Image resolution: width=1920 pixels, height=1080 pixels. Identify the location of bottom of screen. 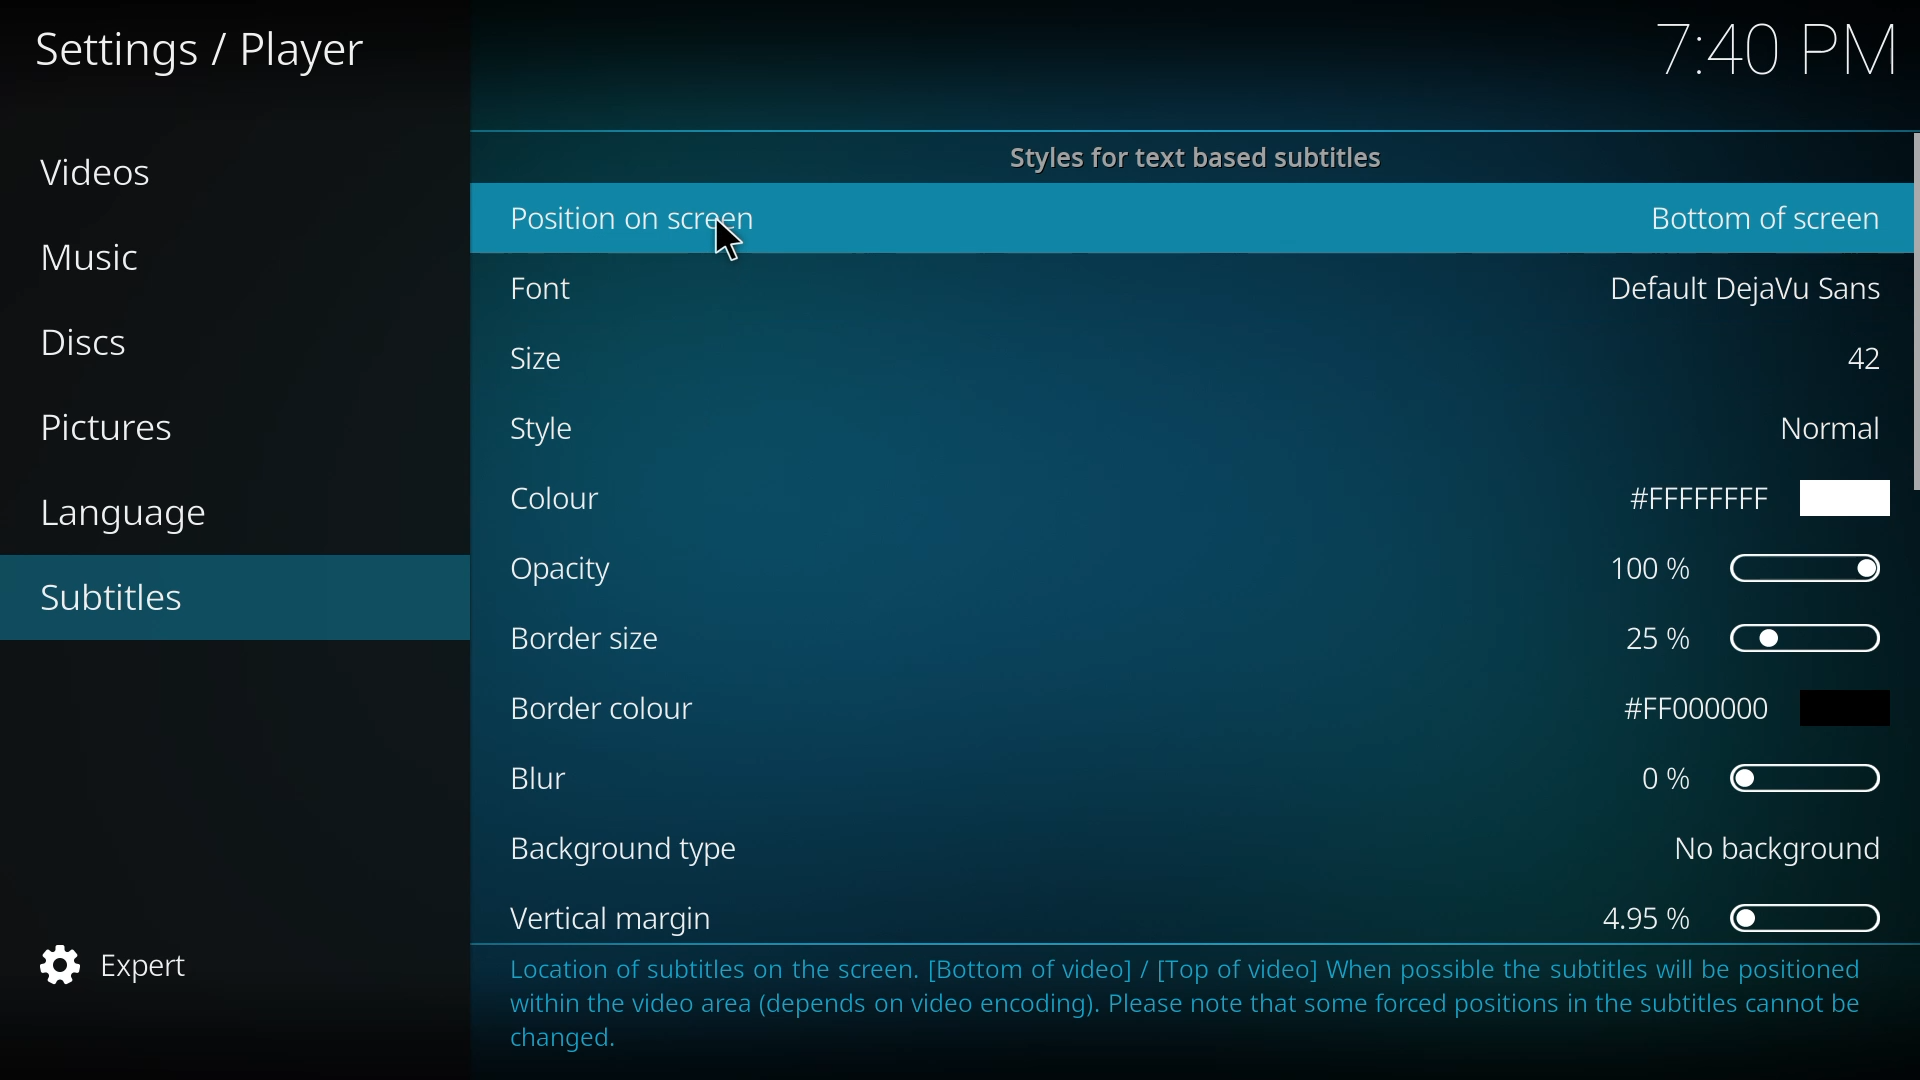
(1760, 216).